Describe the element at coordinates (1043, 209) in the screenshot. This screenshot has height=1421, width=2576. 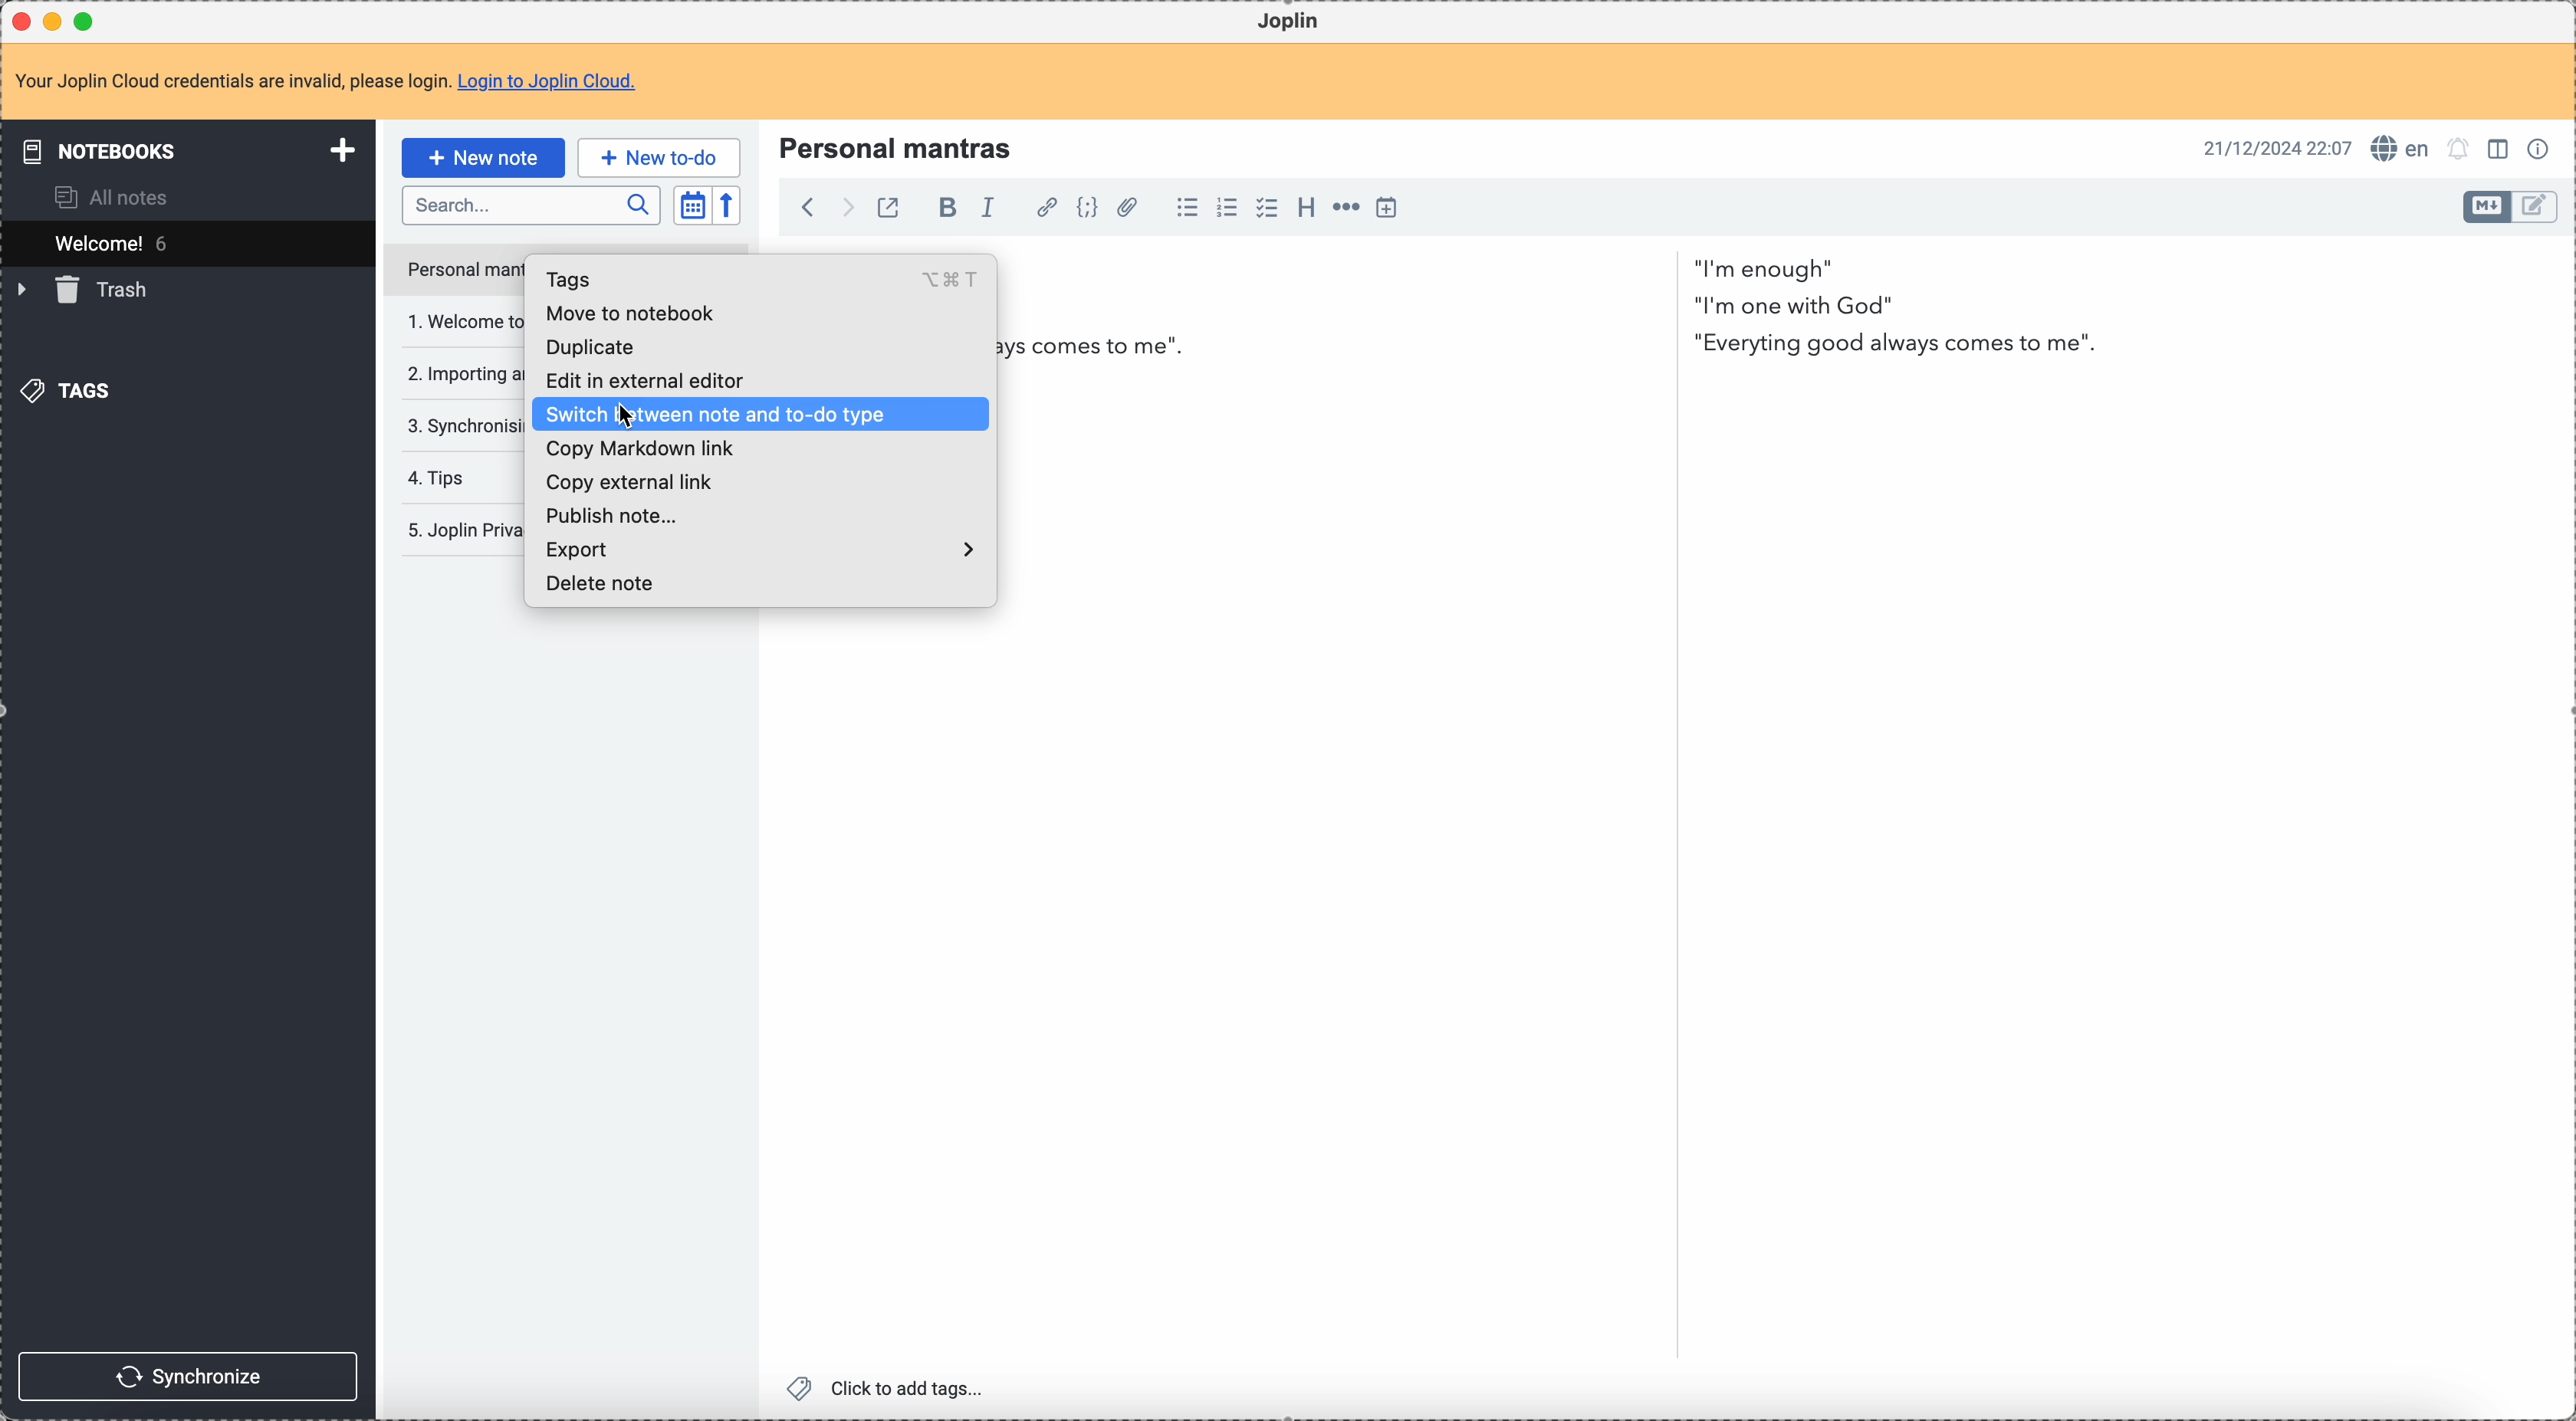
I see `hyperlink` at that location.